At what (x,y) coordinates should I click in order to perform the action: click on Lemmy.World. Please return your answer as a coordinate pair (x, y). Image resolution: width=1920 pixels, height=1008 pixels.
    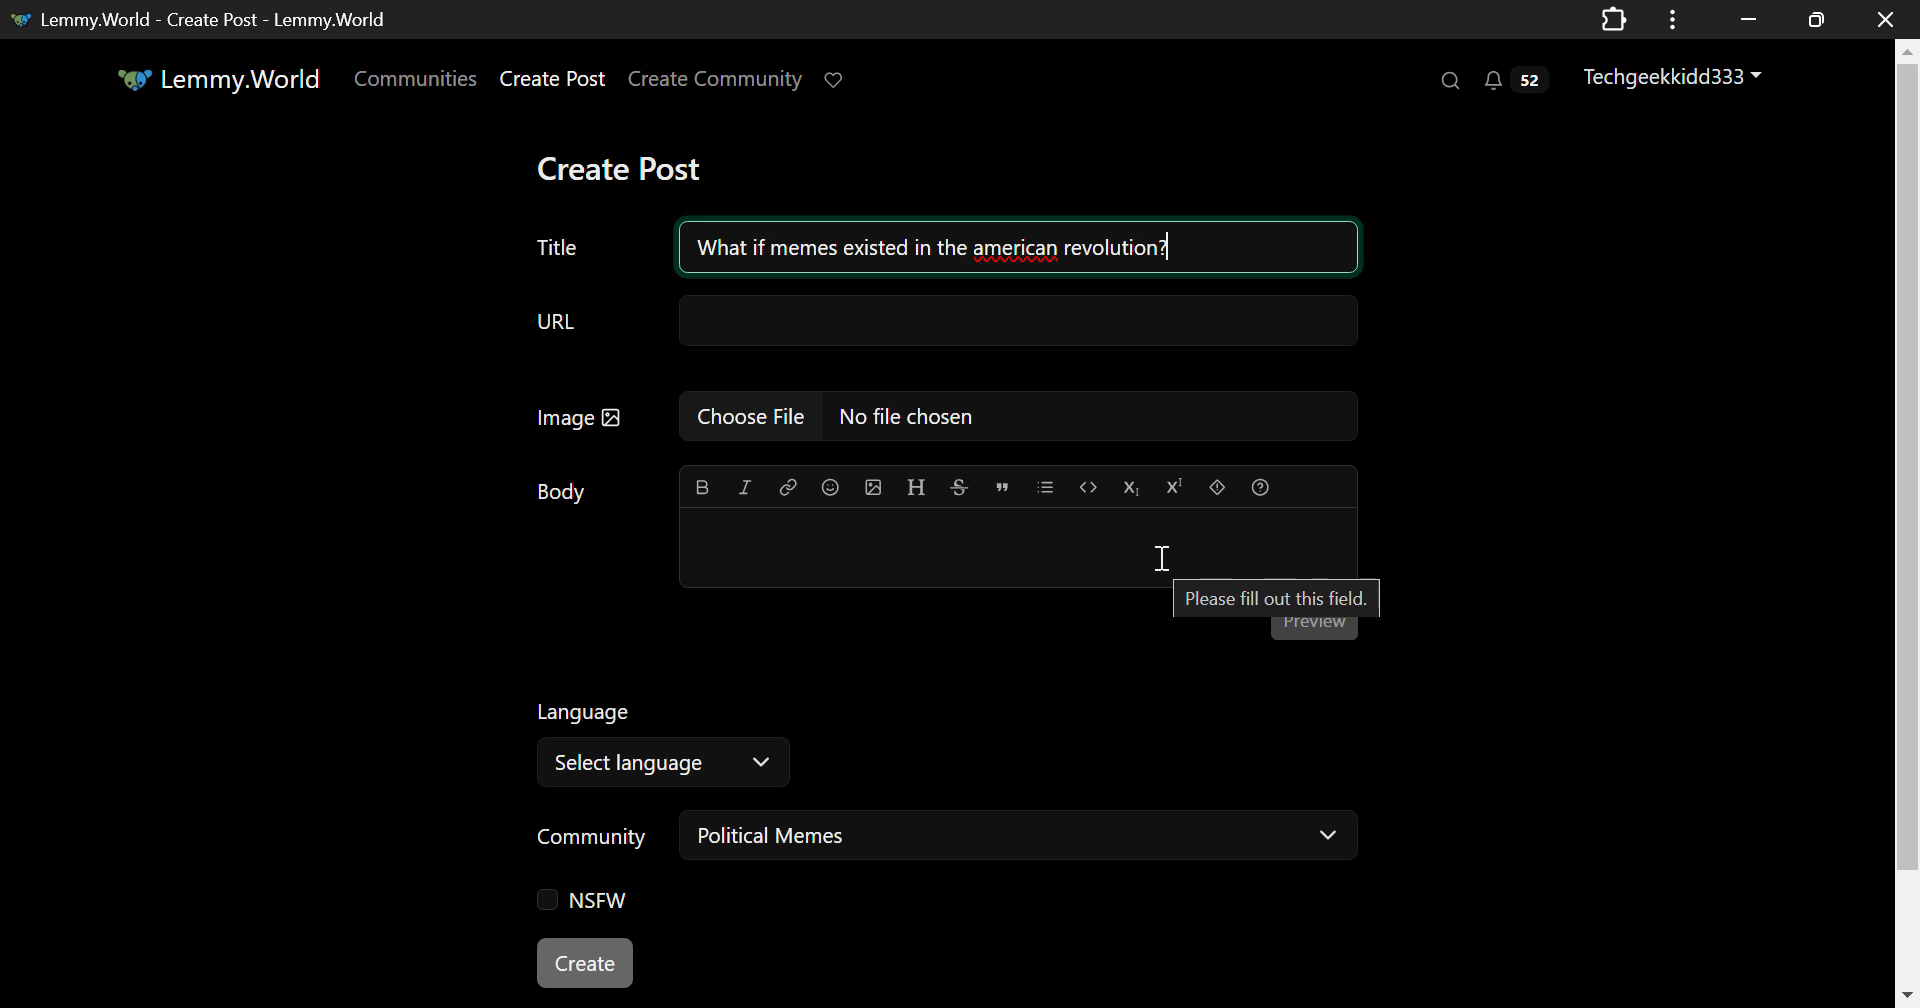
    Looking at the image, I should click on (217, 78).